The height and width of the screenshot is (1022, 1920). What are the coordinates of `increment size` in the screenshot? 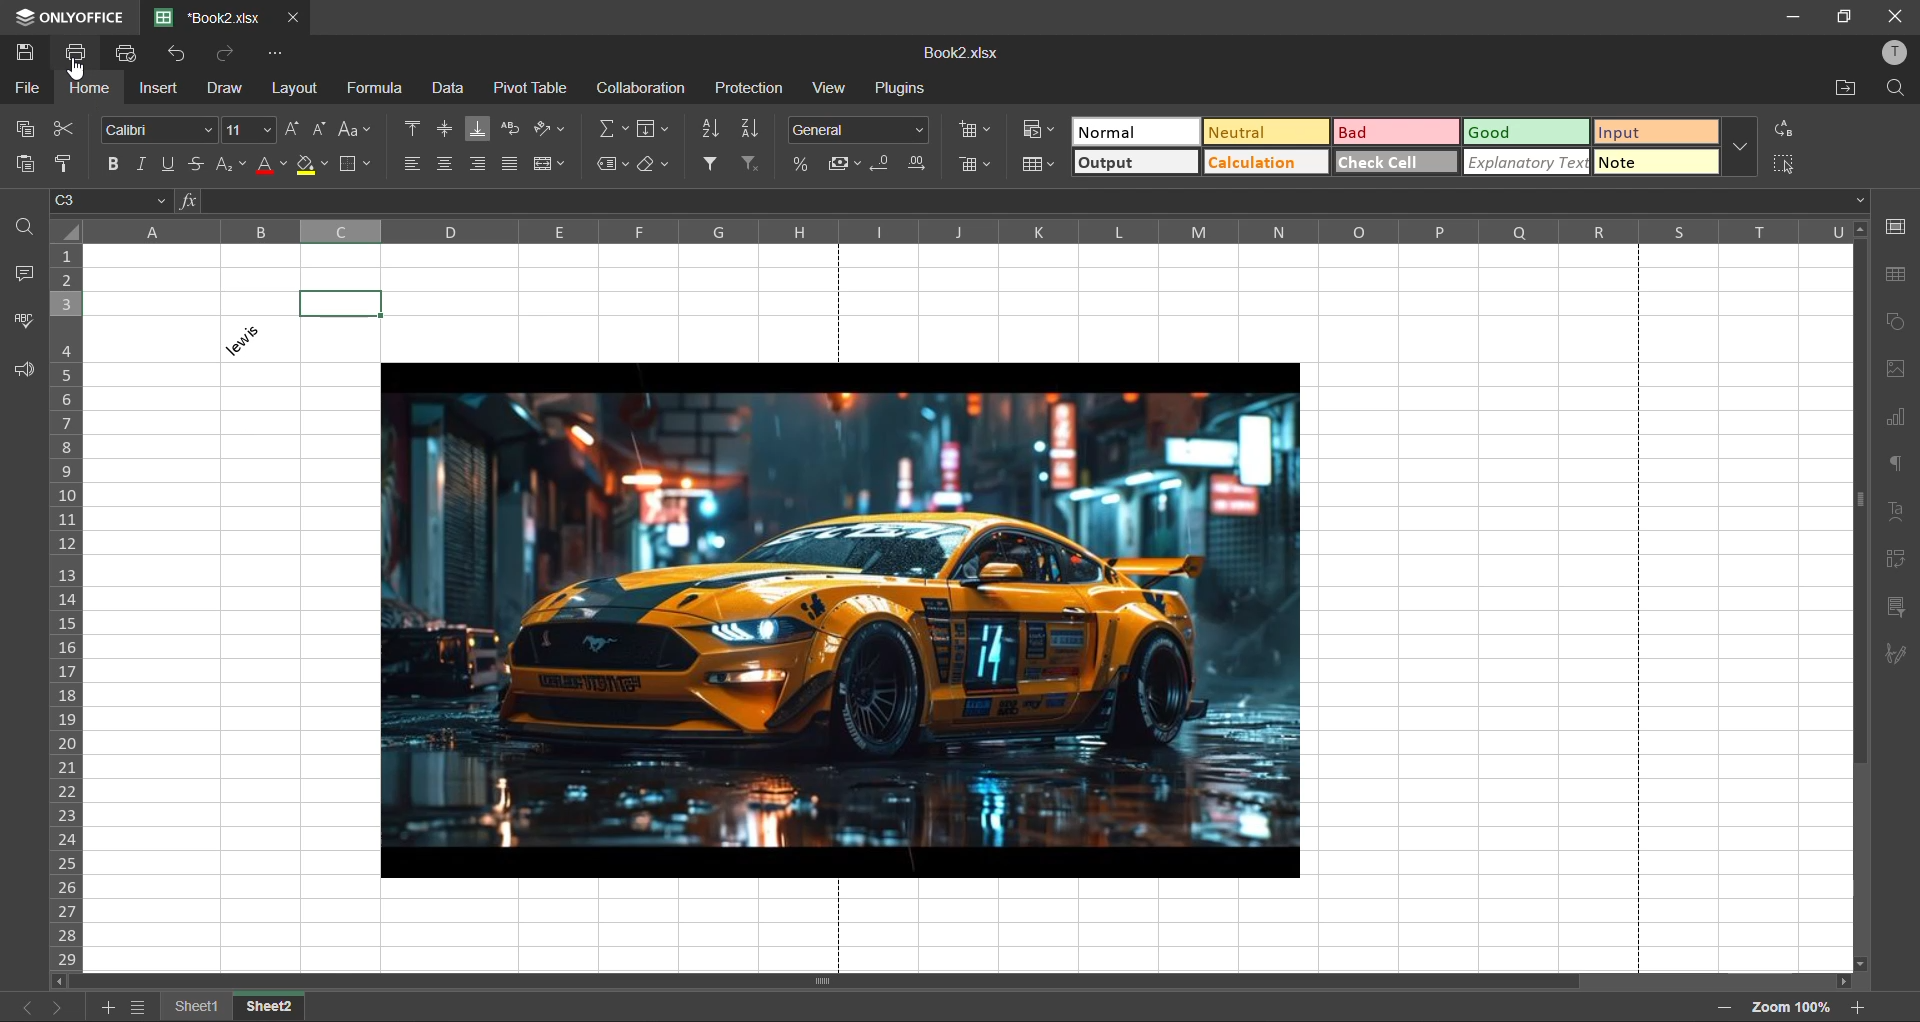 It's located at (292, 128).